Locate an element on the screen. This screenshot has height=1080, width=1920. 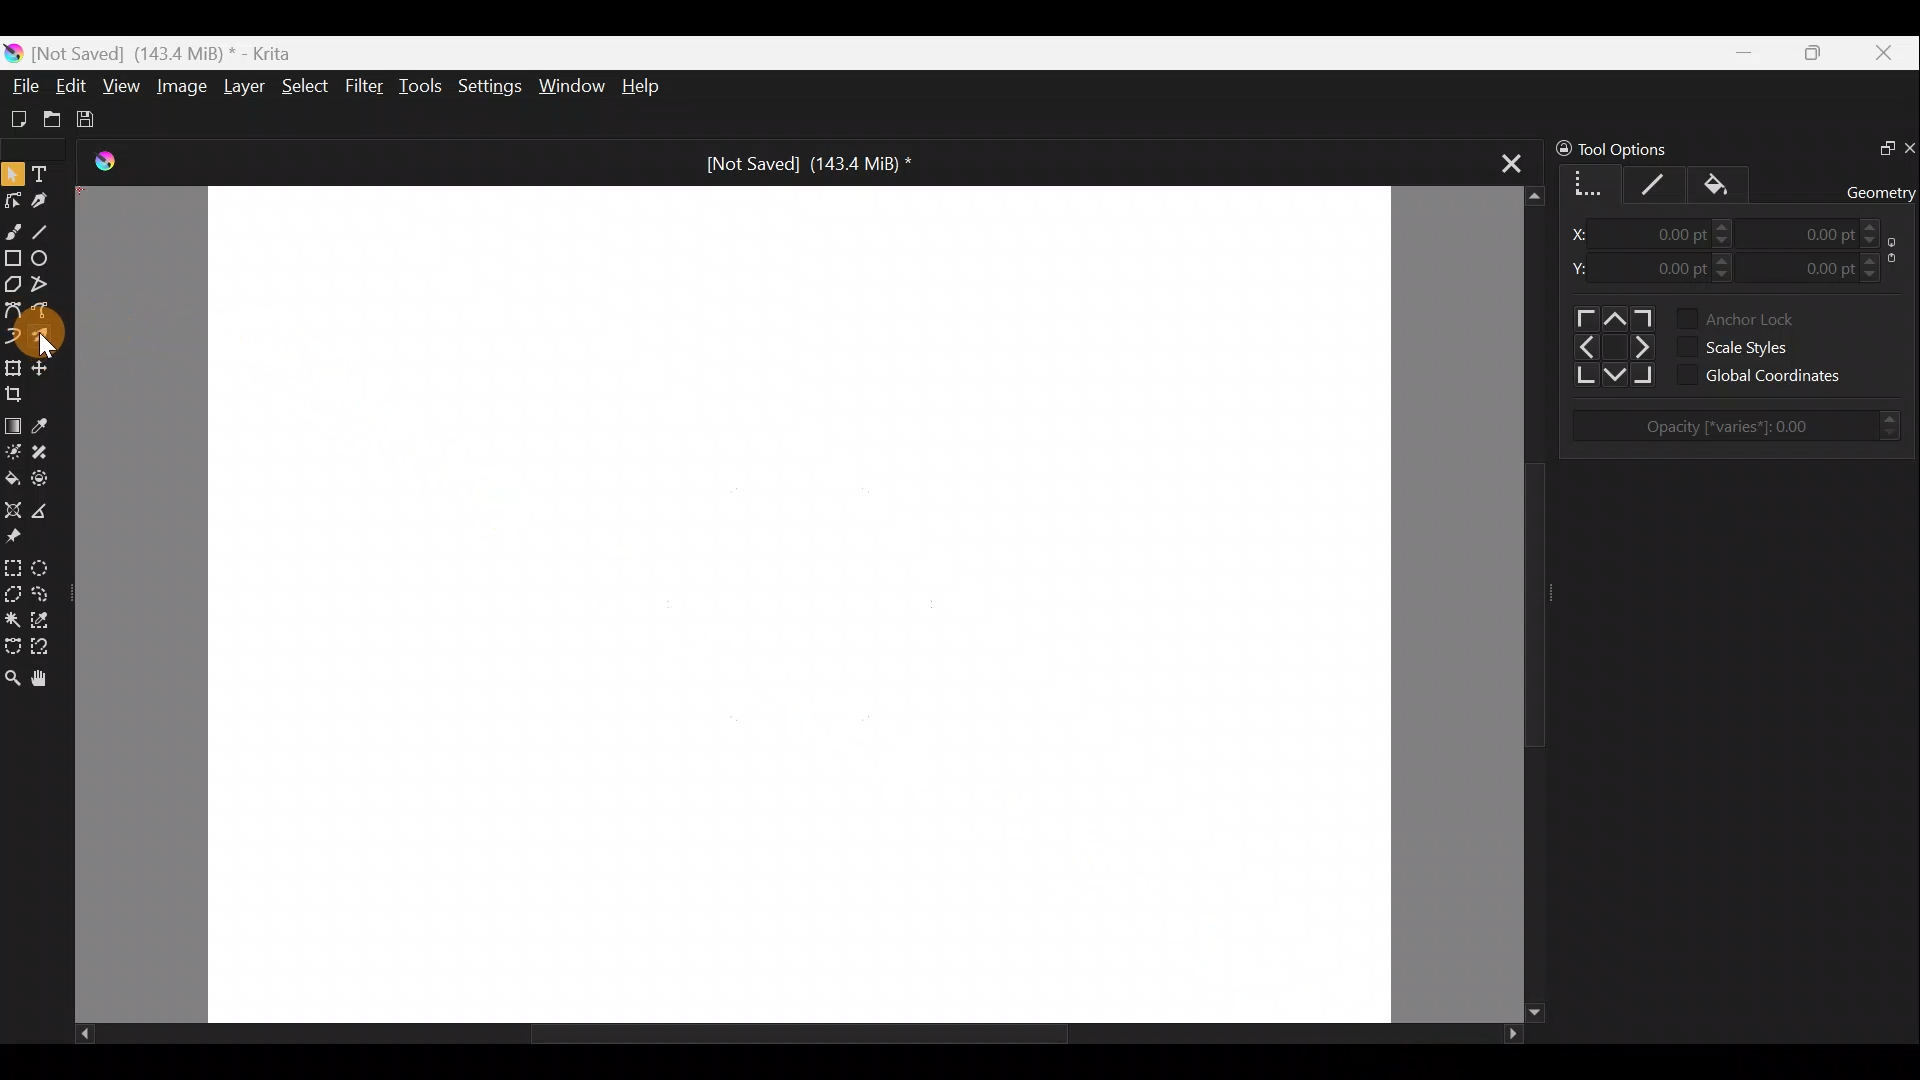
Anchor lock is located at coordinates (1766, 316).